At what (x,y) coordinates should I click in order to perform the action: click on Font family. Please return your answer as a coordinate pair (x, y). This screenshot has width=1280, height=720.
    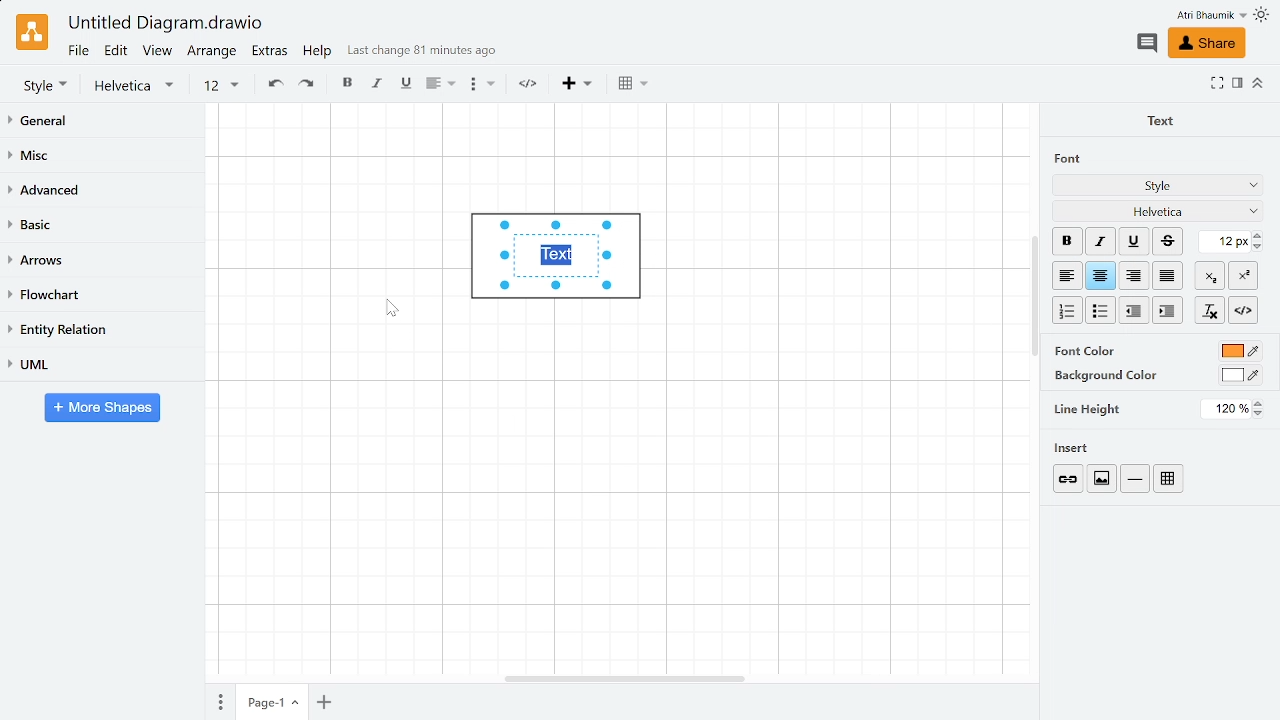
    Looking at the image, I should click on (1159, 210).